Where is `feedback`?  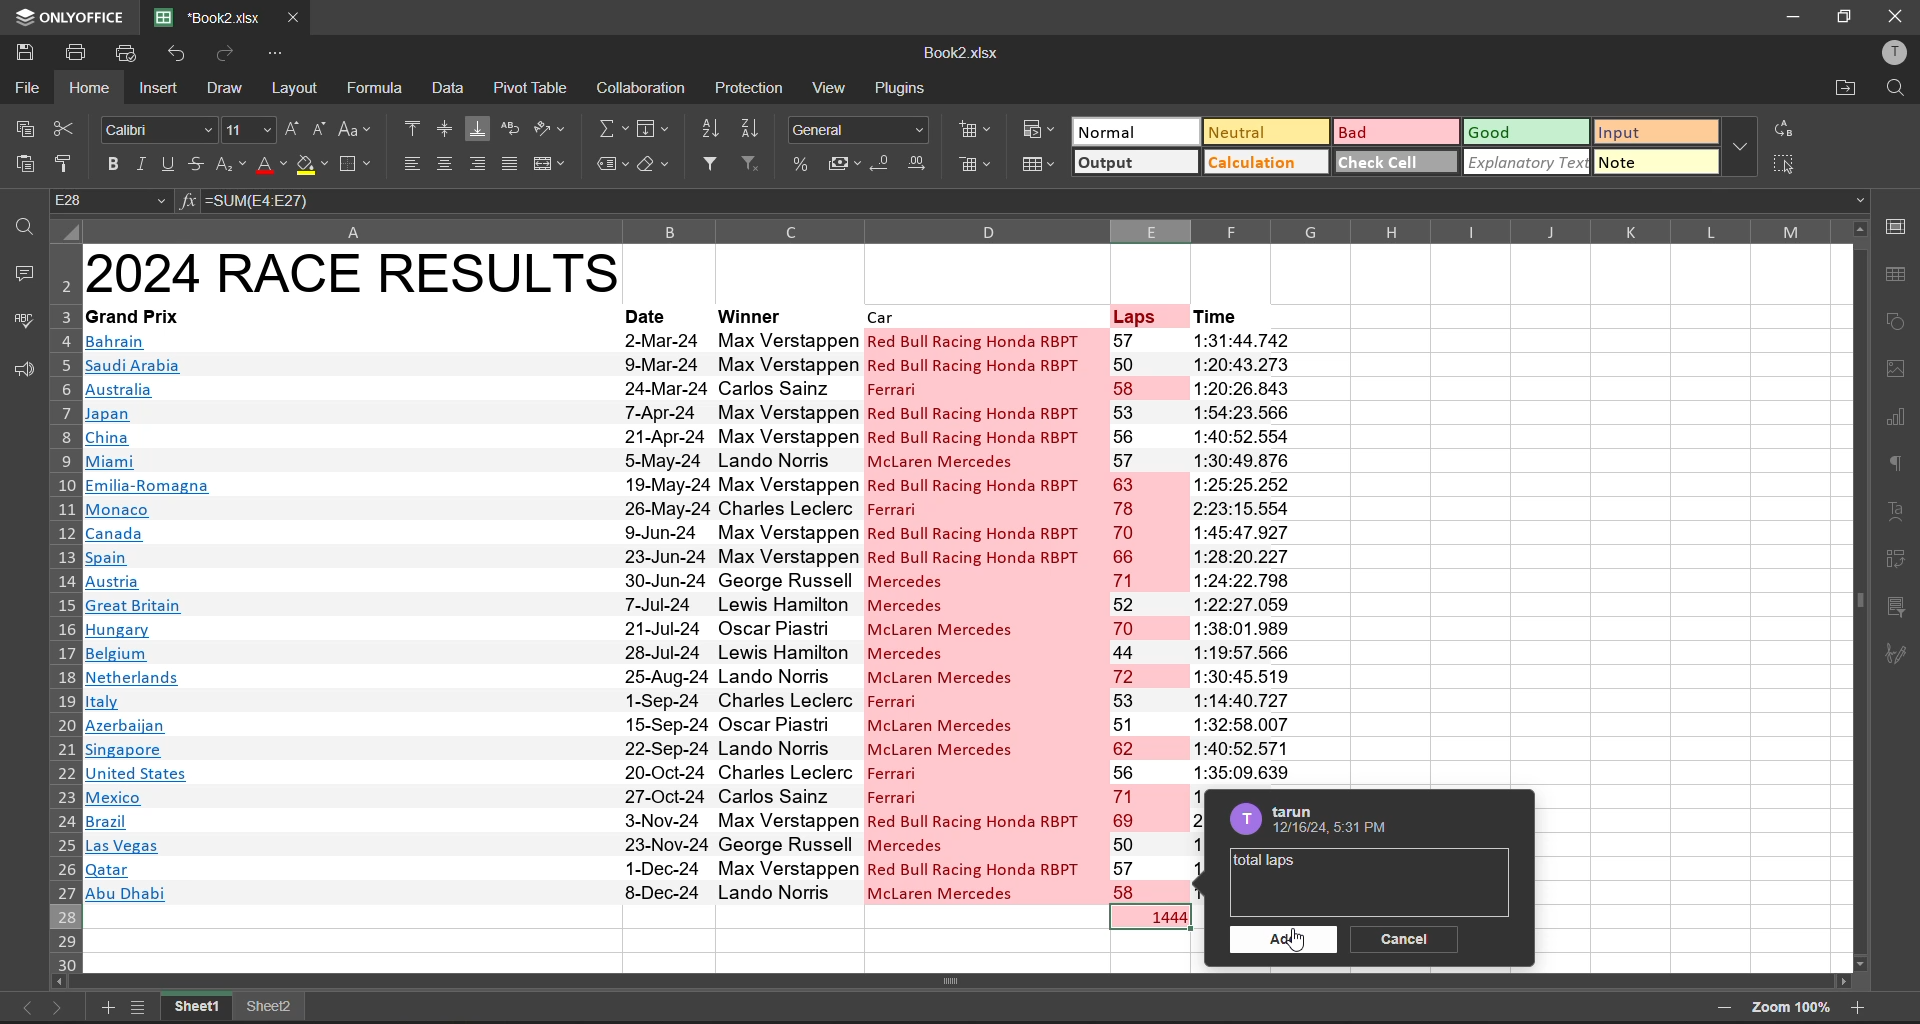
feedback is located at coordinates (20, 369).